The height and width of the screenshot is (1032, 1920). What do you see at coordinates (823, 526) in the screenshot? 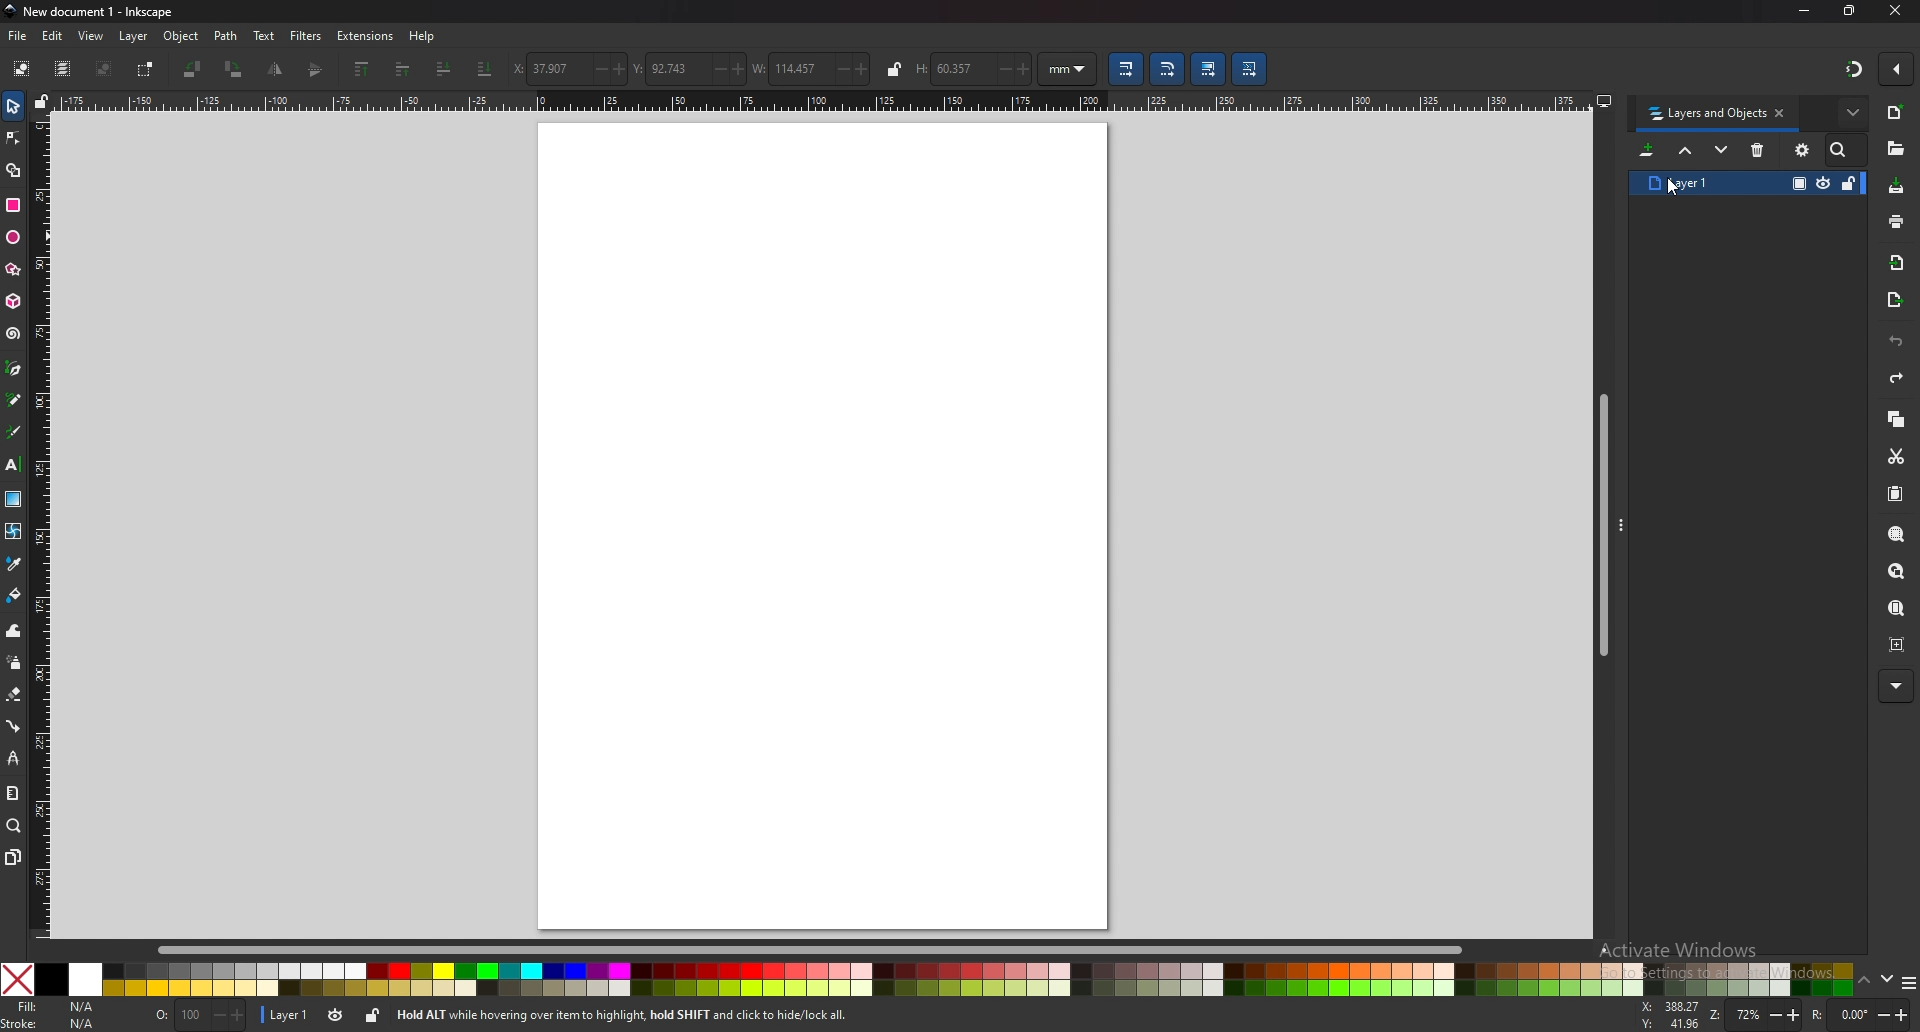
I see `page` at bounding box center [823, 526].